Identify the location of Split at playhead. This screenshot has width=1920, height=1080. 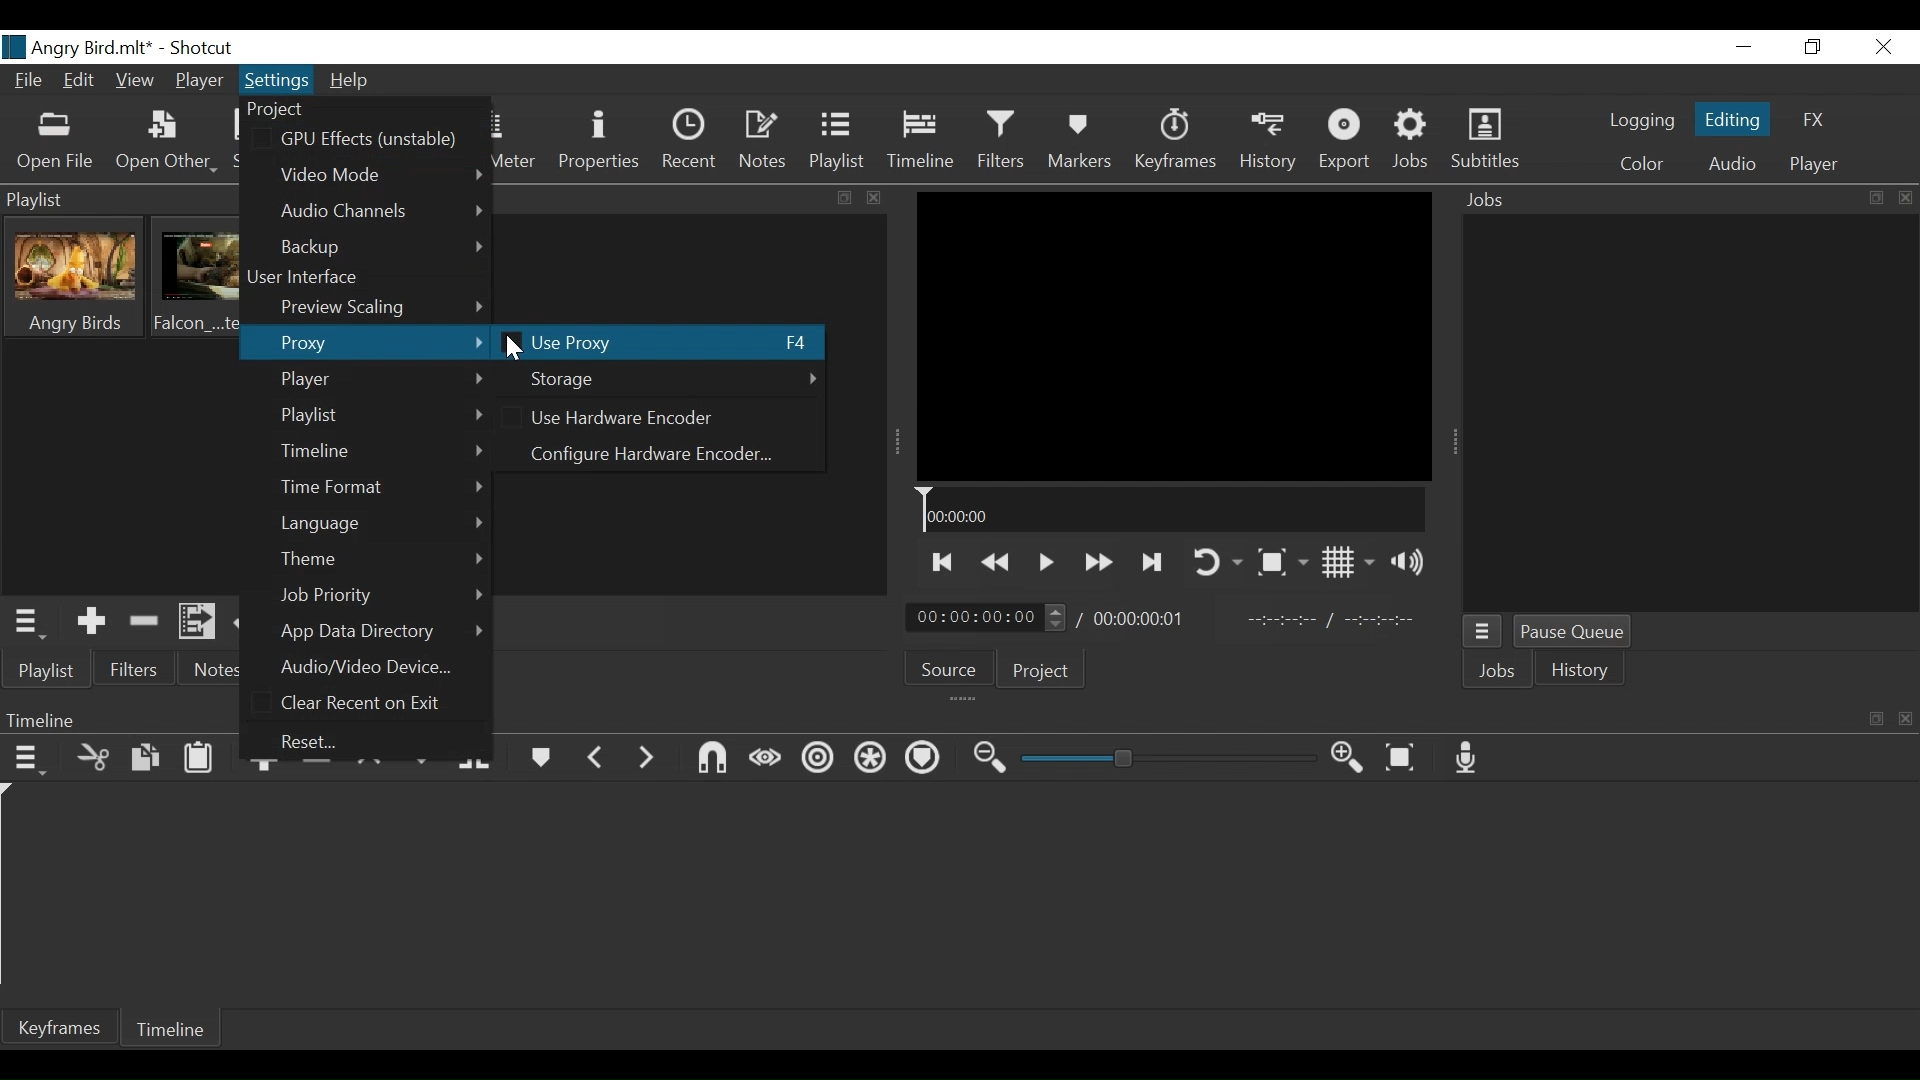
(479, 760).